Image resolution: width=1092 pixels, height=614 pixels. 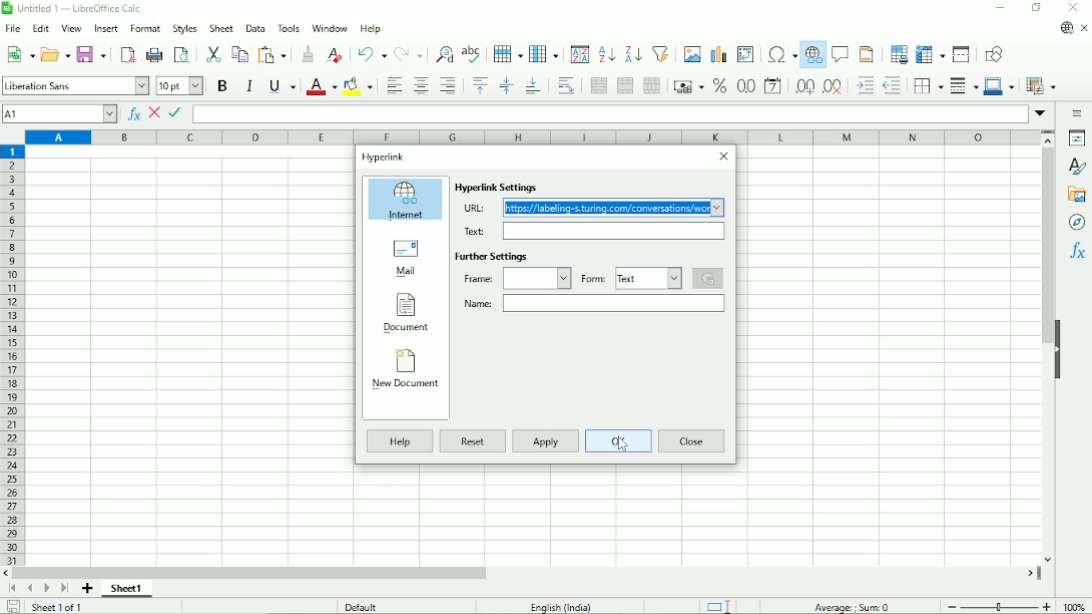 What do you see at coordinates (893, 85) in the screenshot?
I see `Decrease indent` at bounding box center [893, 85].